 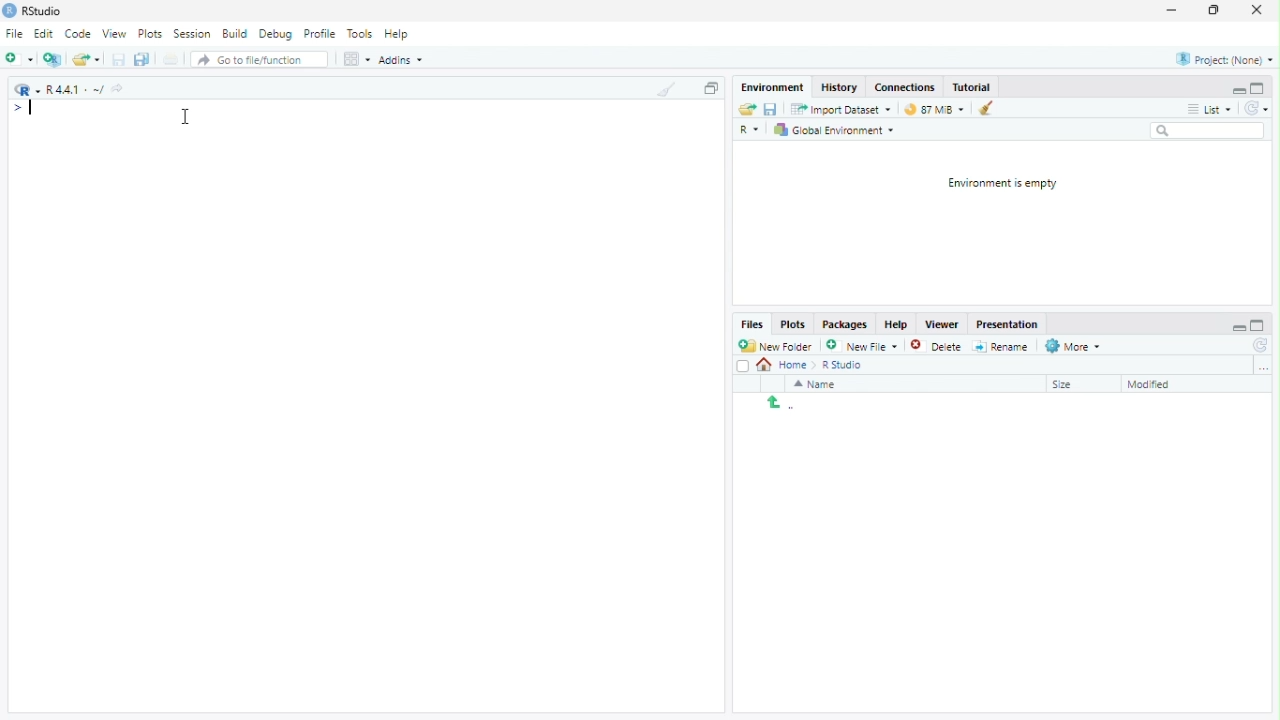 I want to click on Global Environment, so click(x=834, y=129).